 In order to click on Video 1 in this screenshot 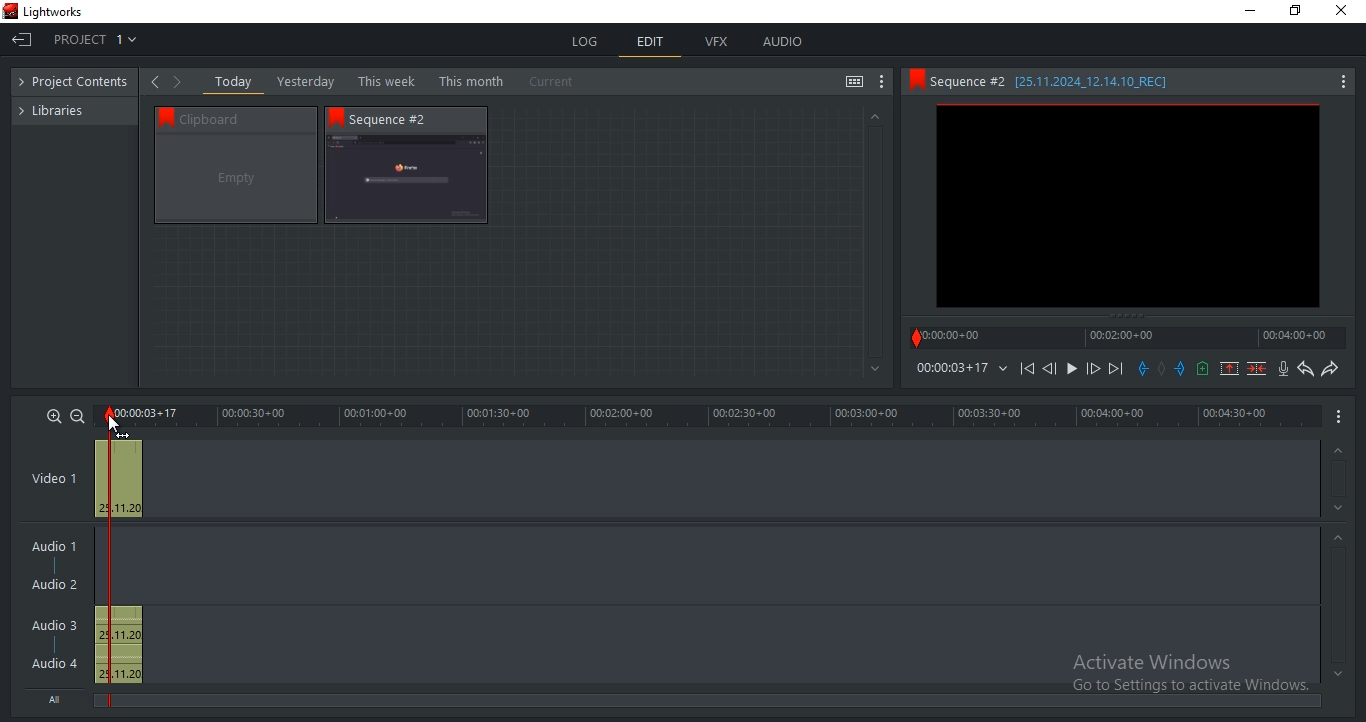, I will do `click(54, 480)`.